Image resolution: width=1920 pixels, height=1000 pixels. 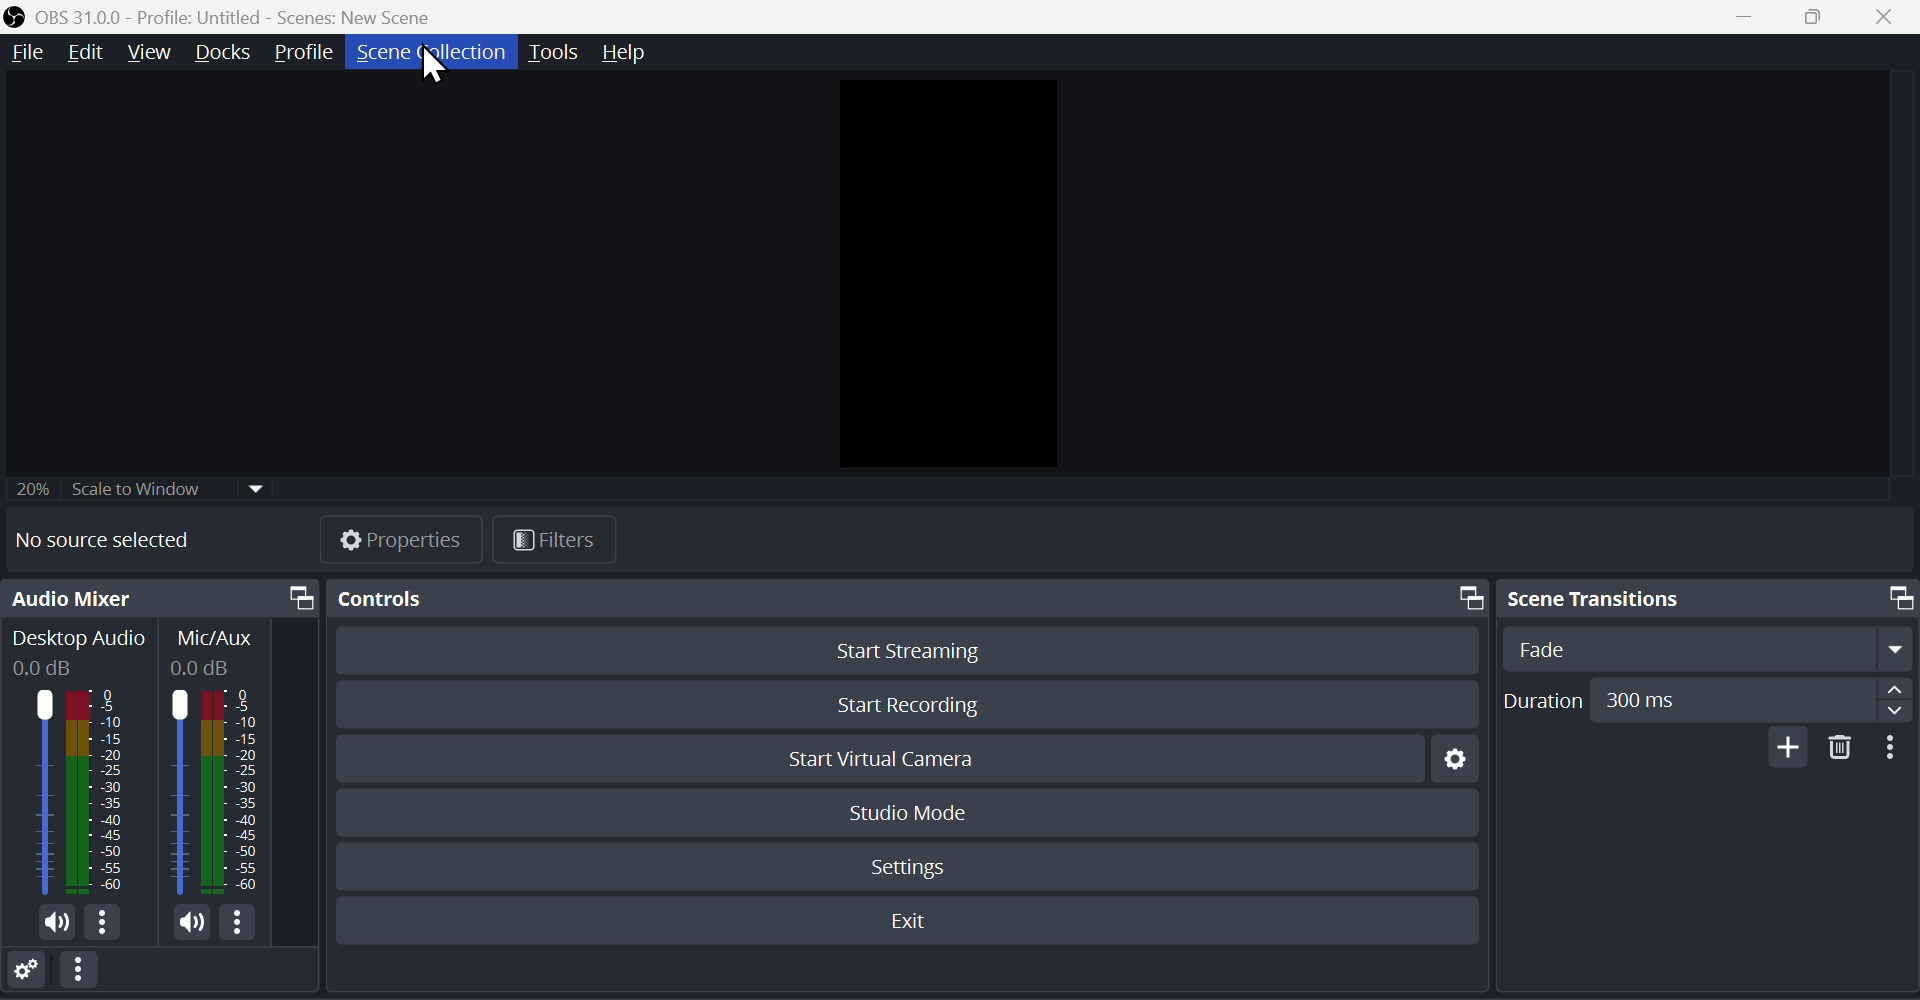 I want to click on view, so click(x=151, y=51).